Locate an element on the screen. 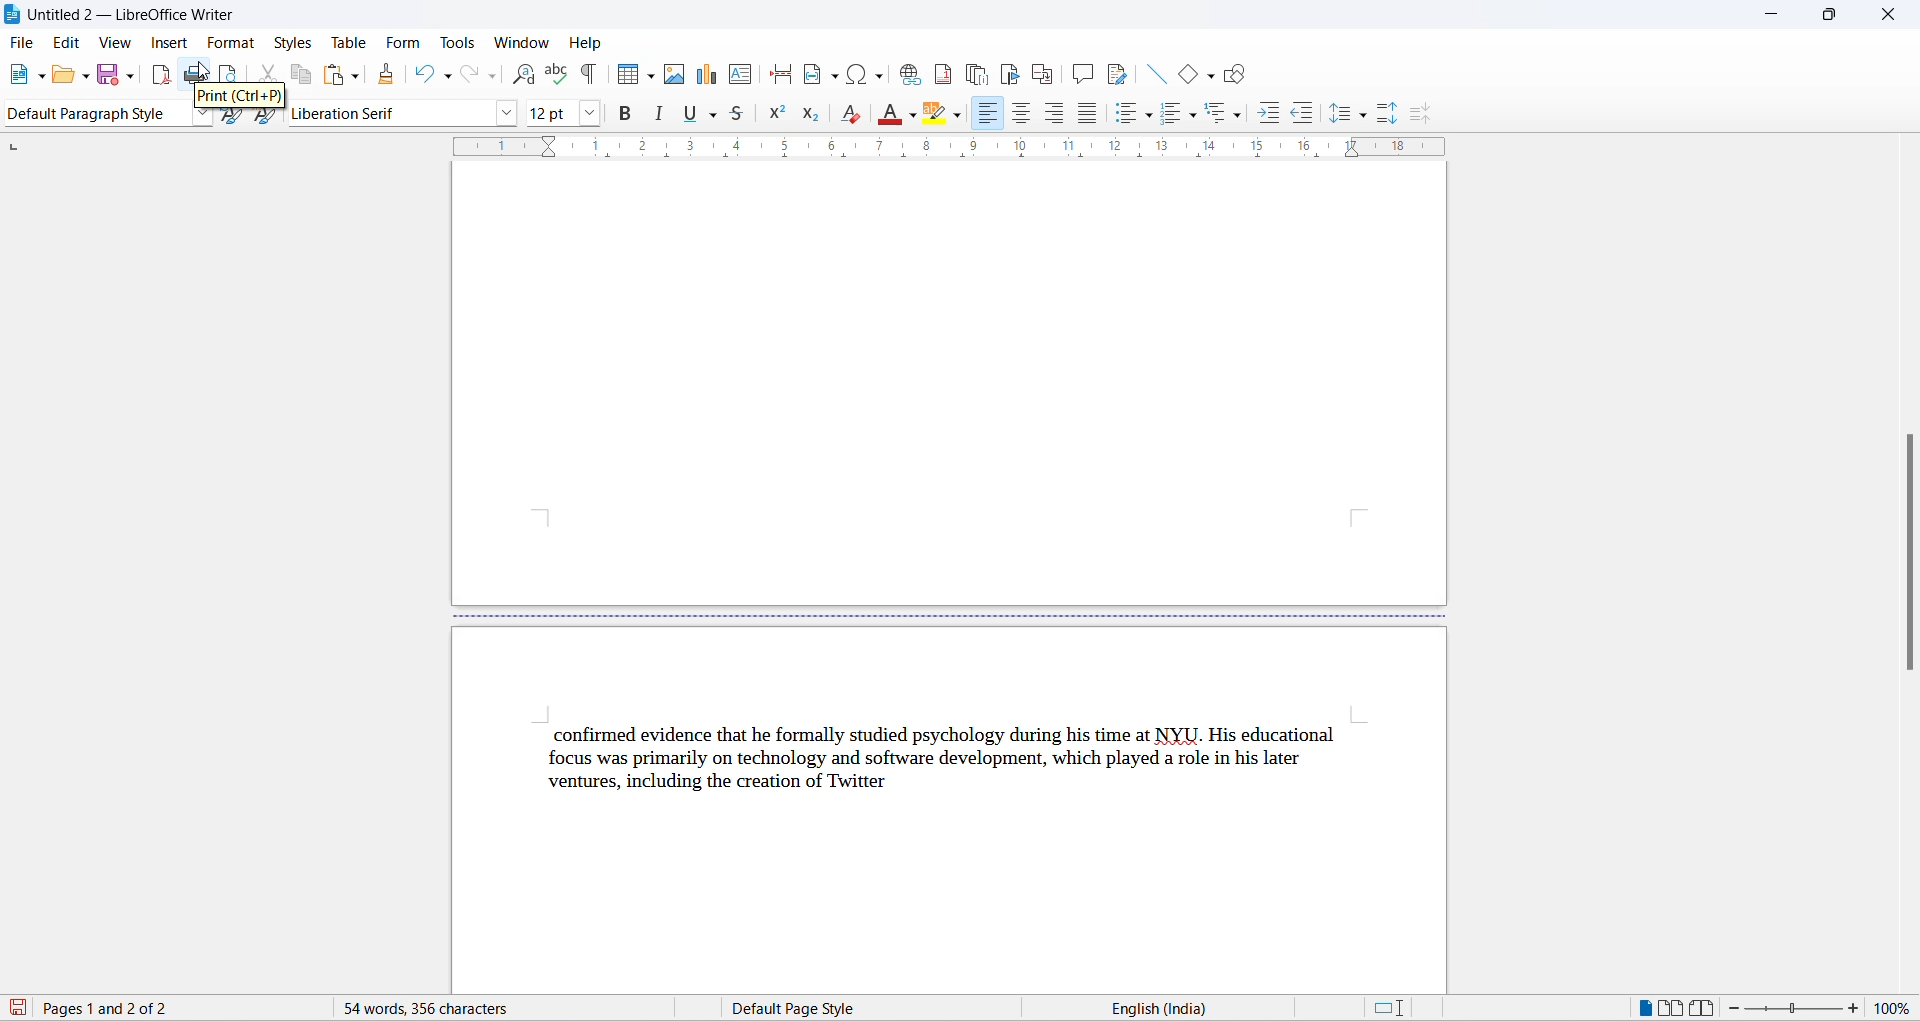 This screenshot has width=1920, height=1022. text align right is located at coordinates (1050, 112).